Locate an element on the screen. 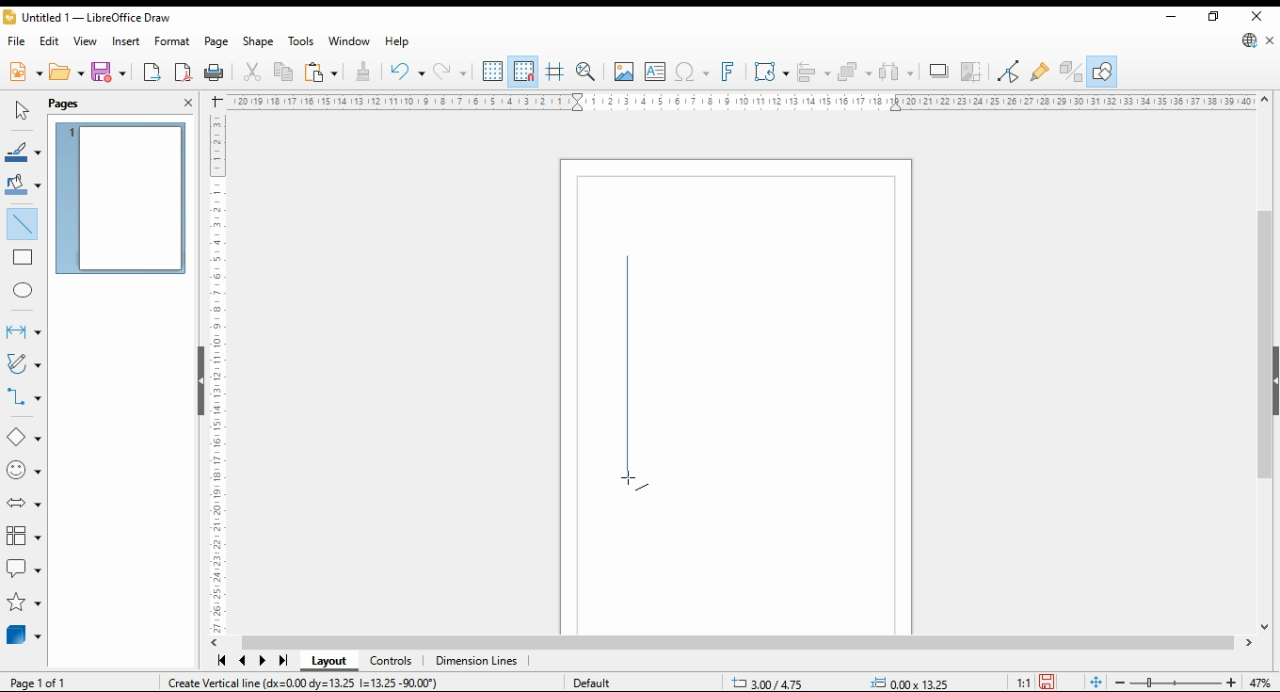  select at least three objects to distribute is located at coordinates (899, 72).